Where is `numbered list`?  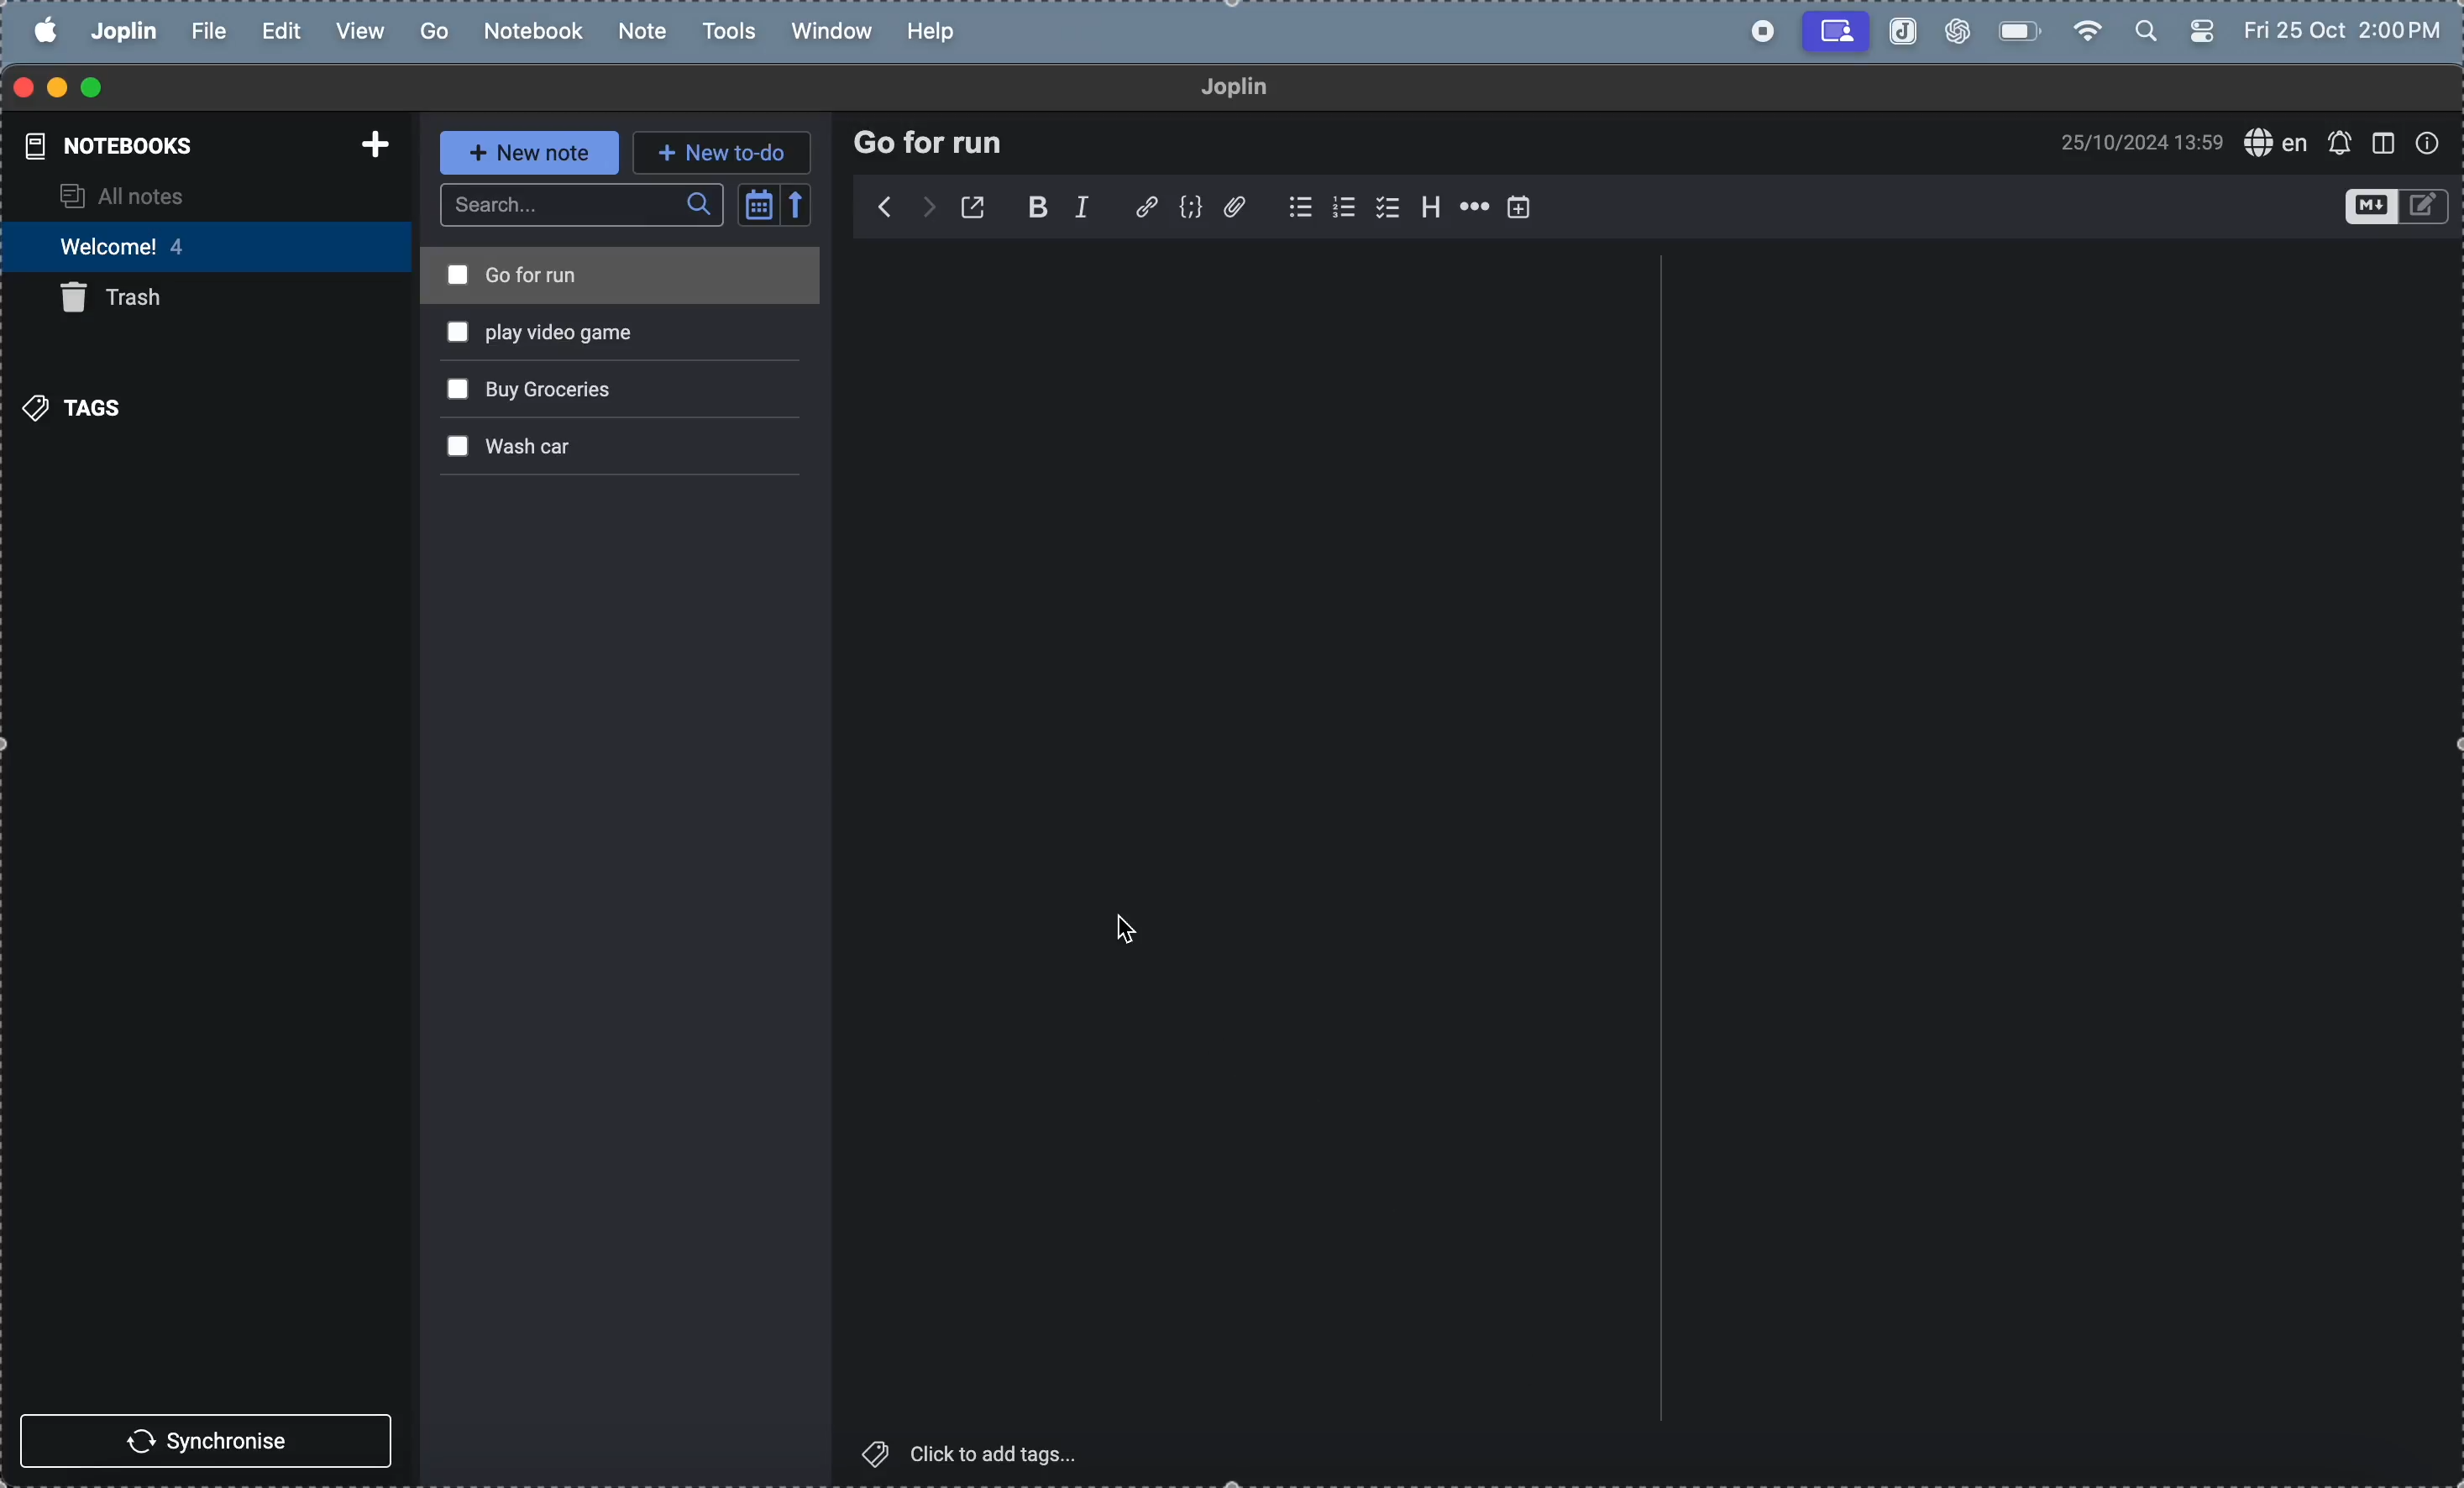 numbered list is located at coordinates (1350, 207).